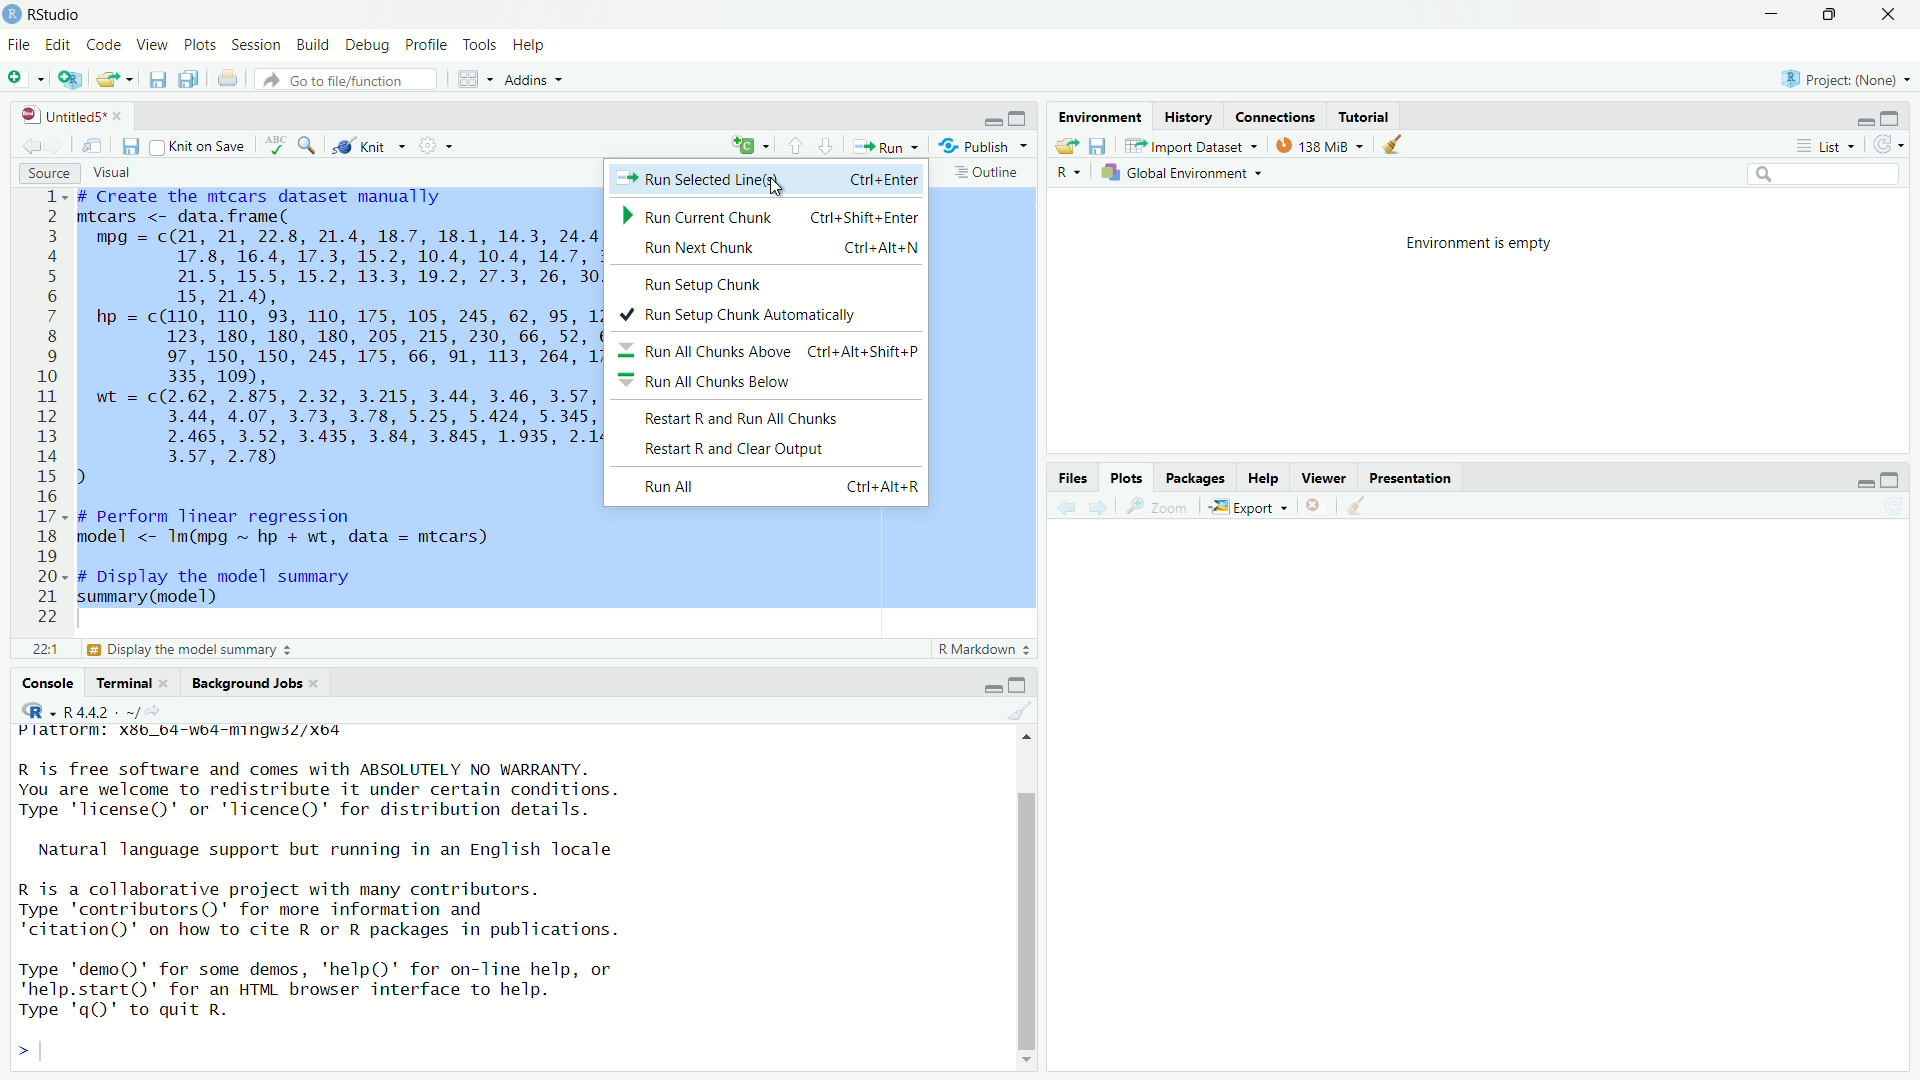  Describe the element at coordinates (1891, 14) in the screenshot. I see `close` at that location.